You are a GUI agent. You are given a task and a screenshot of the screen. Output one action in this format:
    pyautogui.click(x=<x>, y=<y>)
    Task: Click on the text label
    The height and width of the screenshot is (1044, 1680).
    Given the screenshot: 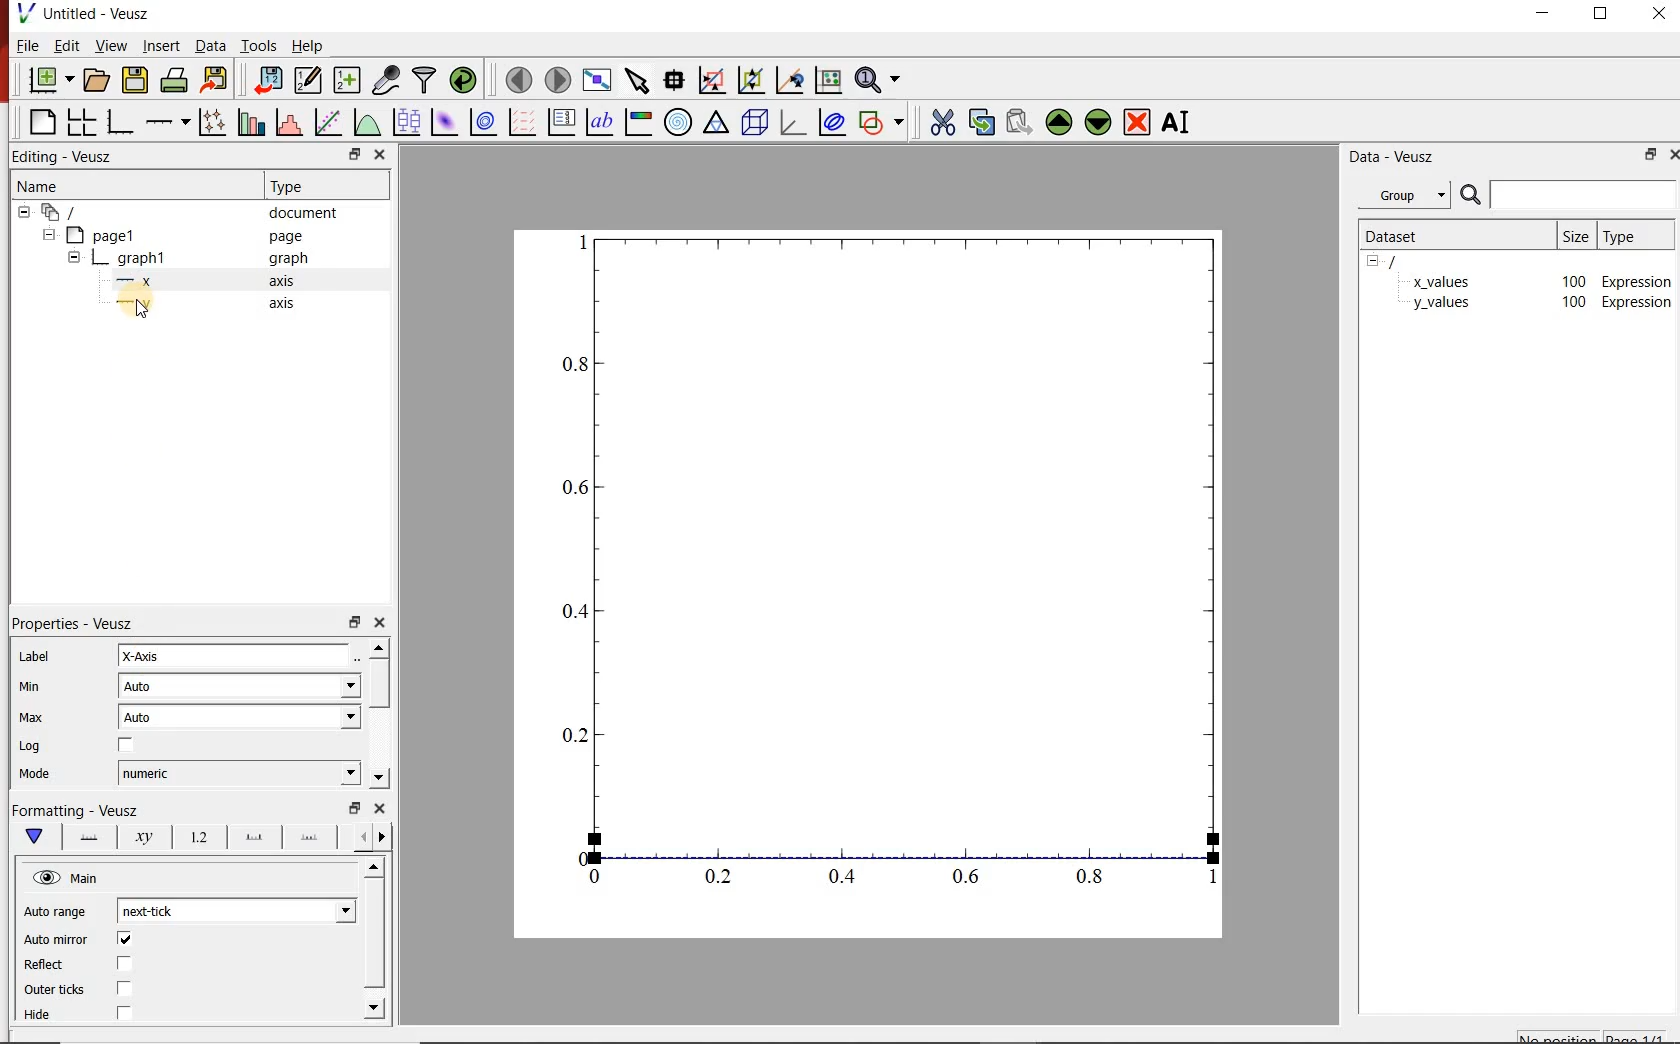 What is the action you would take?
    pyautogui.click(x=597, y=122)
    